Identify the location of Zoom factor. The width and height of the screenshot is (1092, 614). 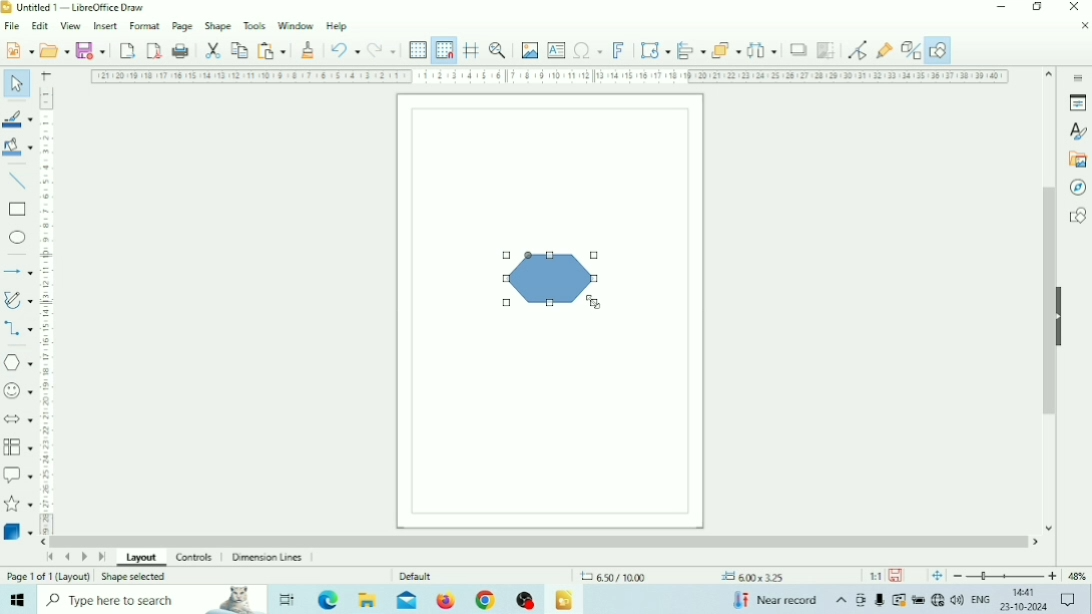
(1077, 576).